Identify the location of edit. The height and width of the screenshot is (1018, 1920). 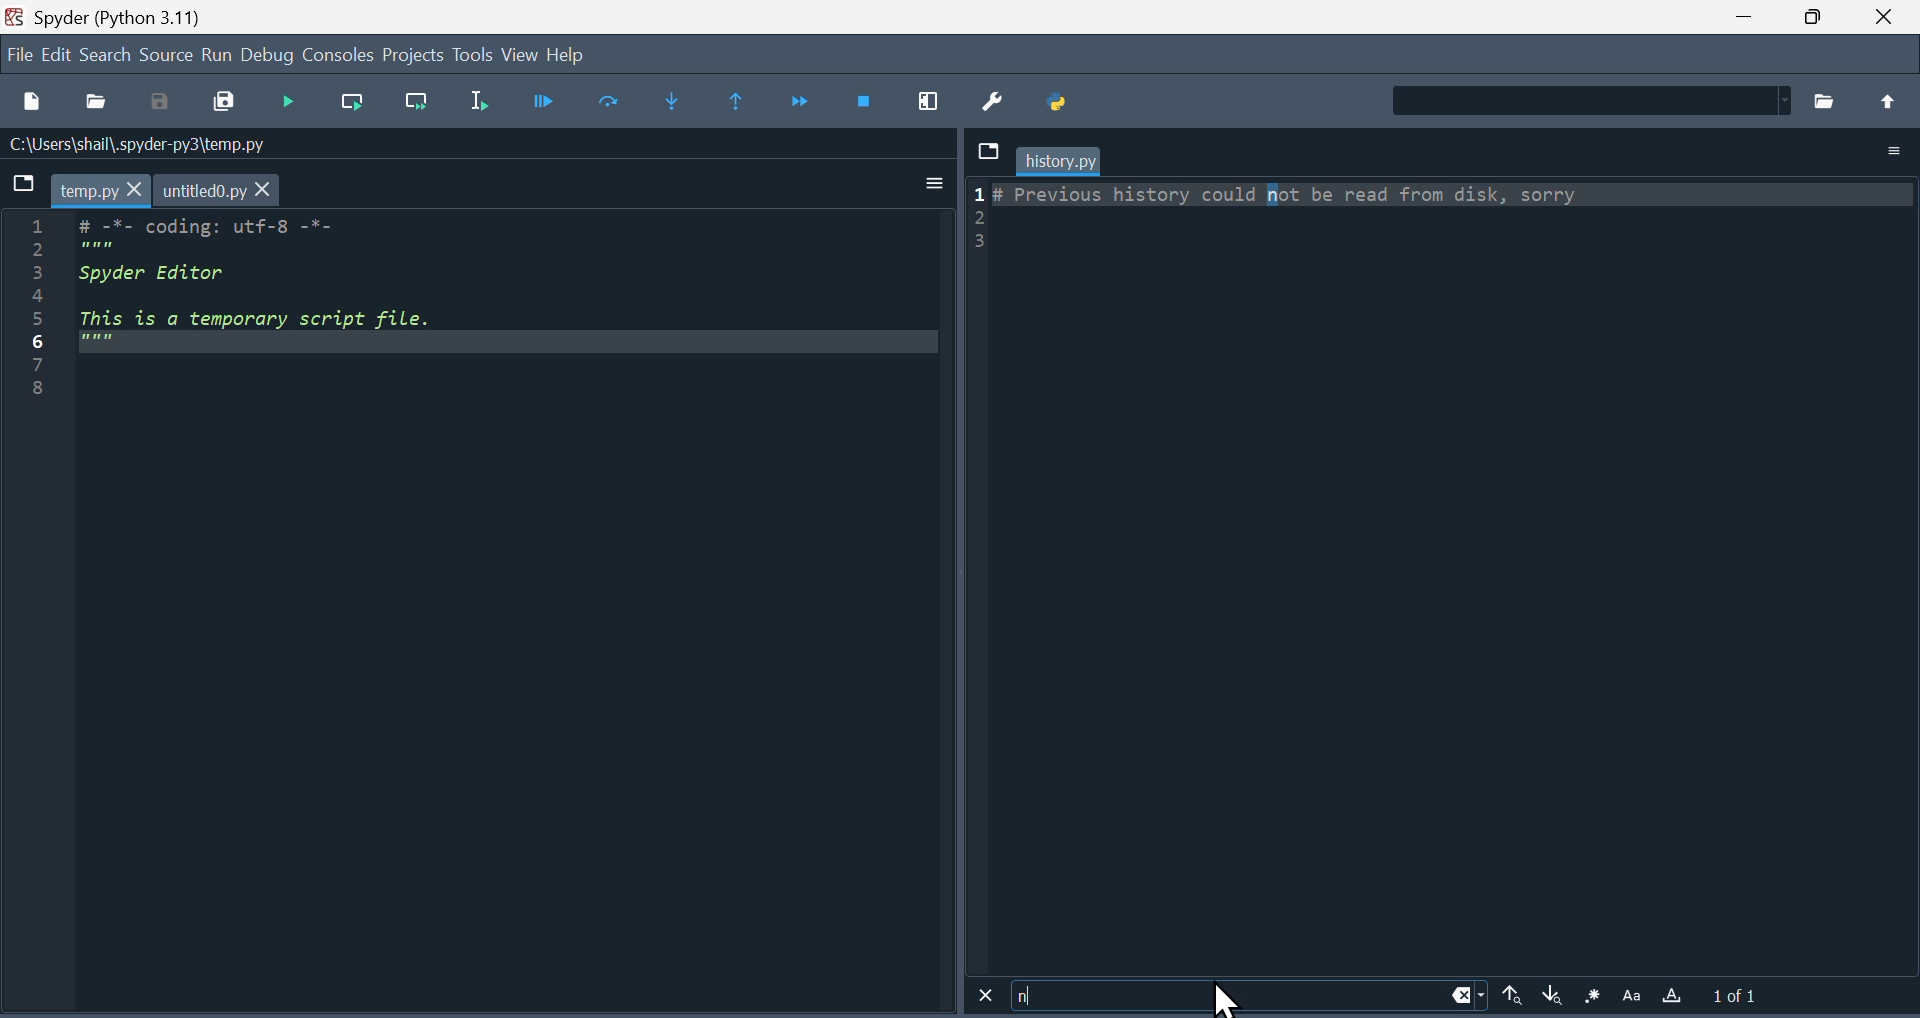
(56, 54).